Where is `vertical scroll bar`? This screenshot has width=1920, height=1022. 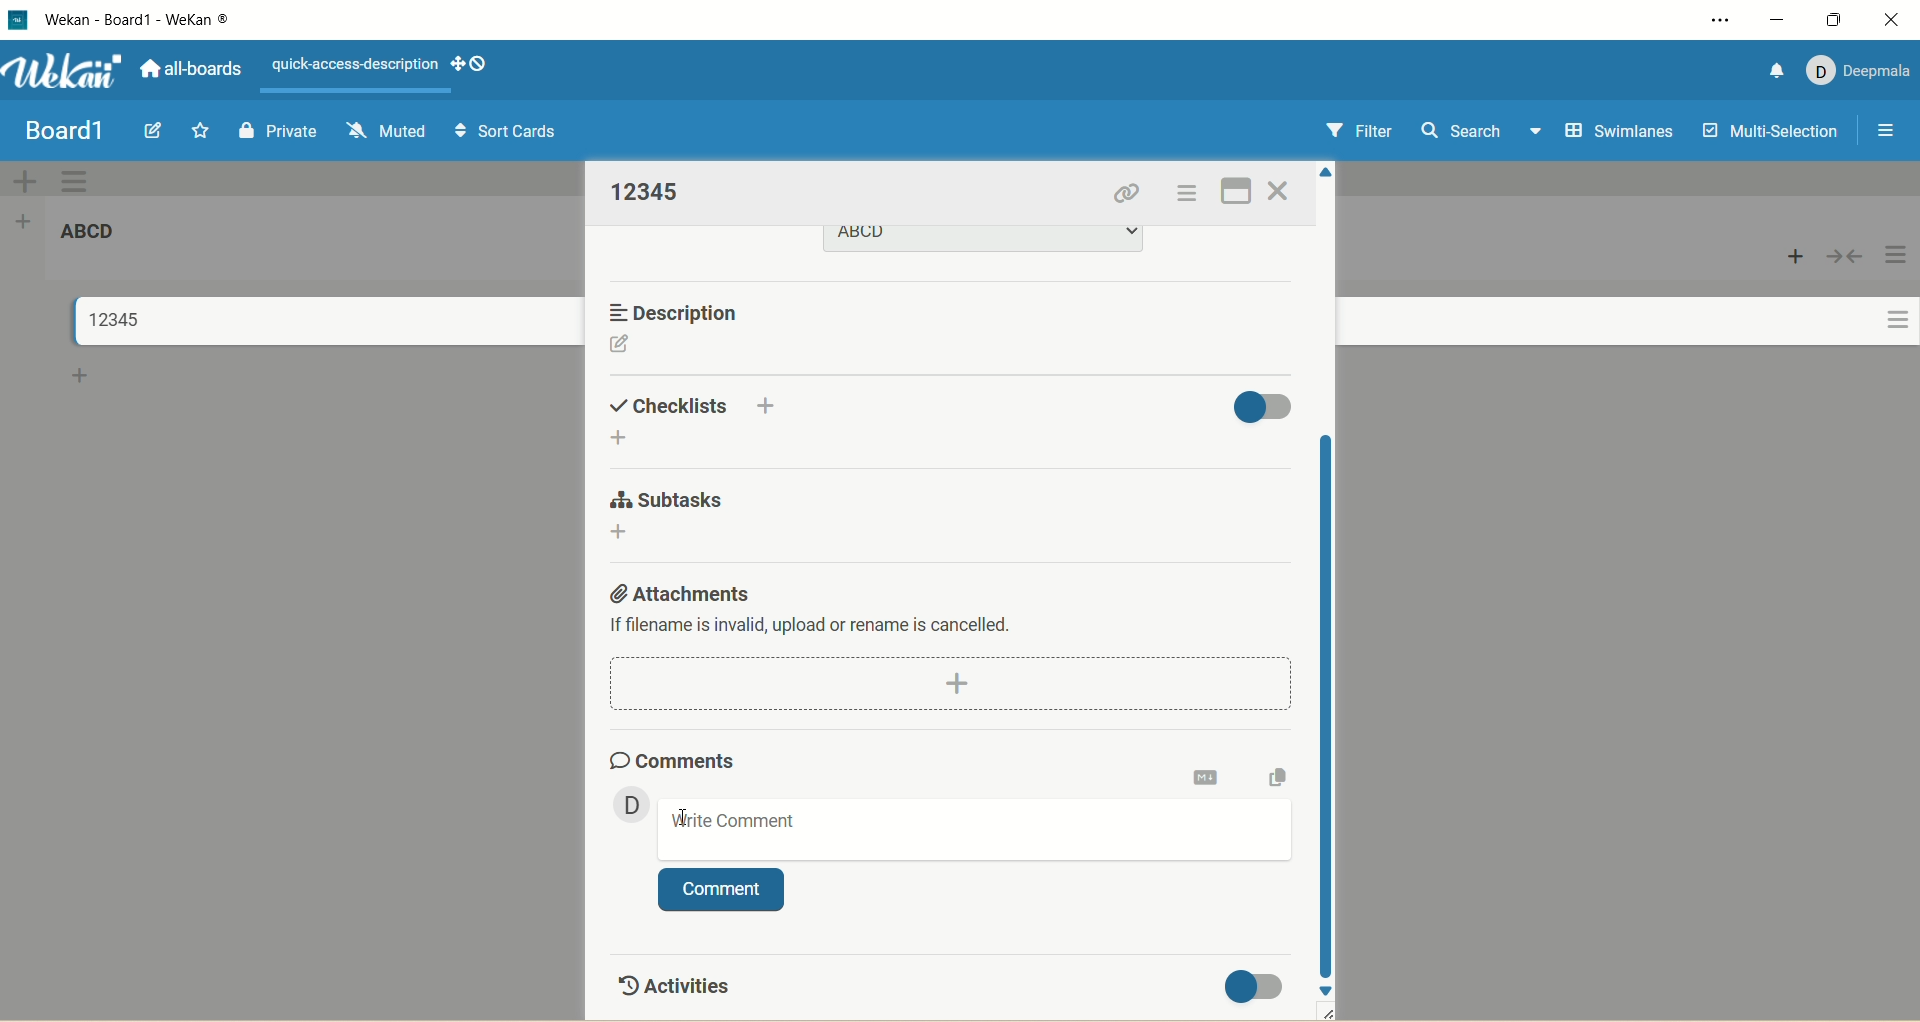
vertical scroll bar is located at coordinates (1330, 703).